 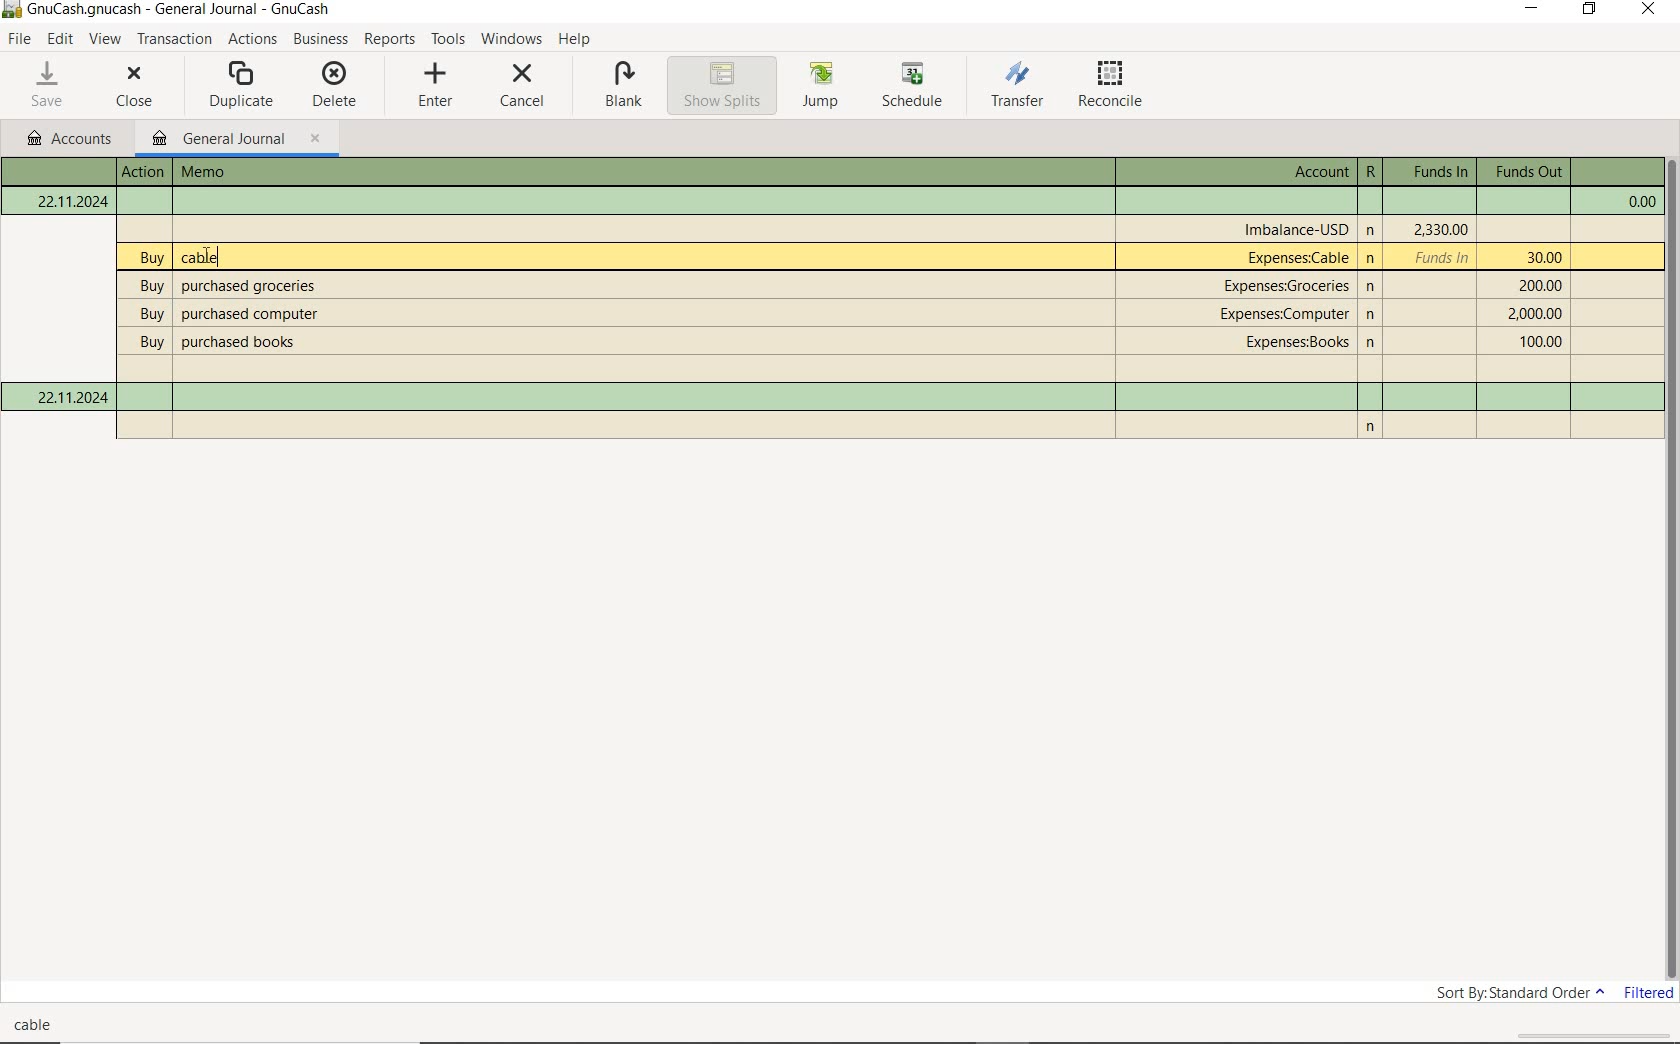 I want to click on sort by, so click(x=1520, y=993).